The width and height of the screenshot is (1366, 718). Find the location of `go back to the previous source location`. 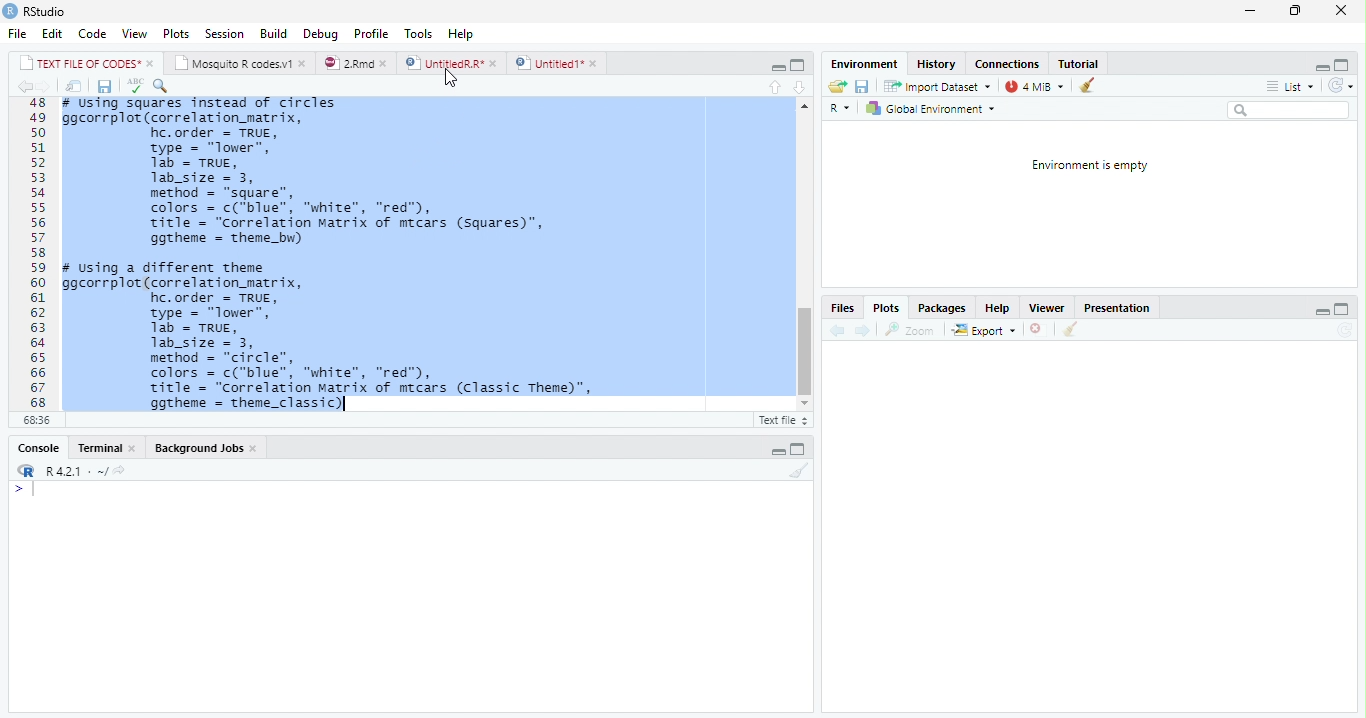

go back to the previous source location is located at coordinates (28, 88).